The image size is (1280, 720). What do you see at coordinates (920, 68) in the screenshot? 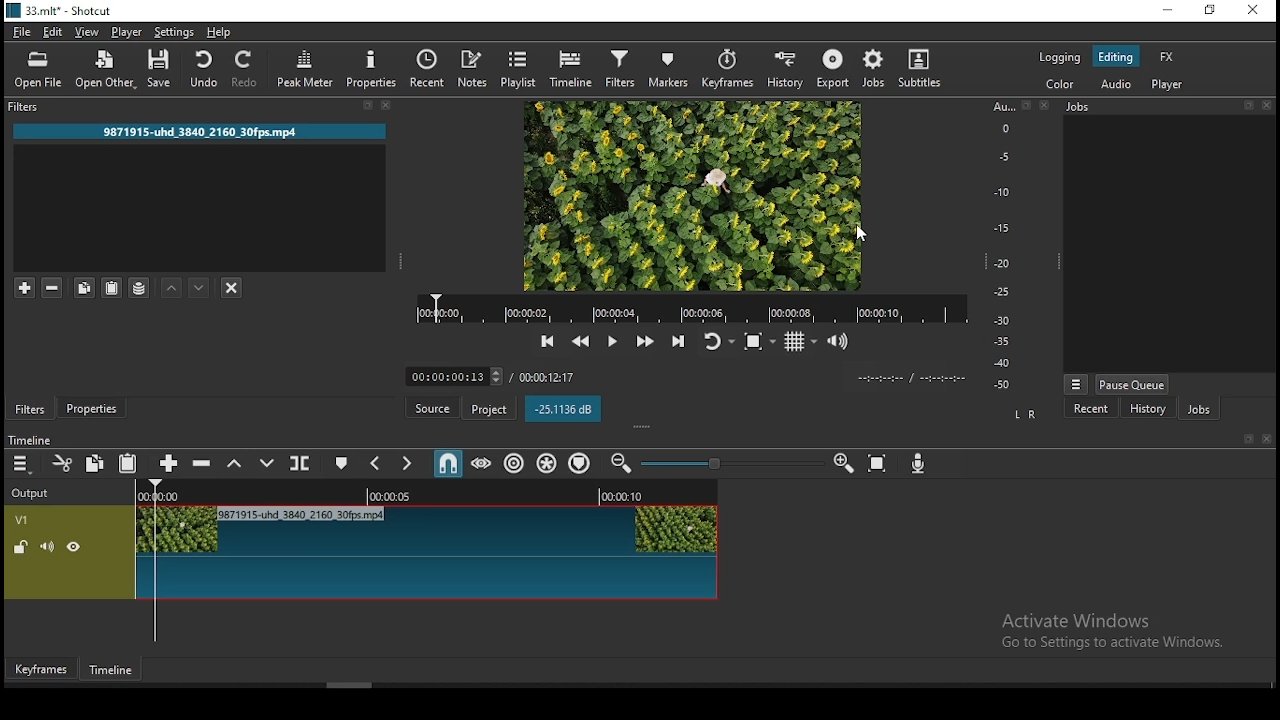
I see `subtitle` at bounding box center [920, 68].